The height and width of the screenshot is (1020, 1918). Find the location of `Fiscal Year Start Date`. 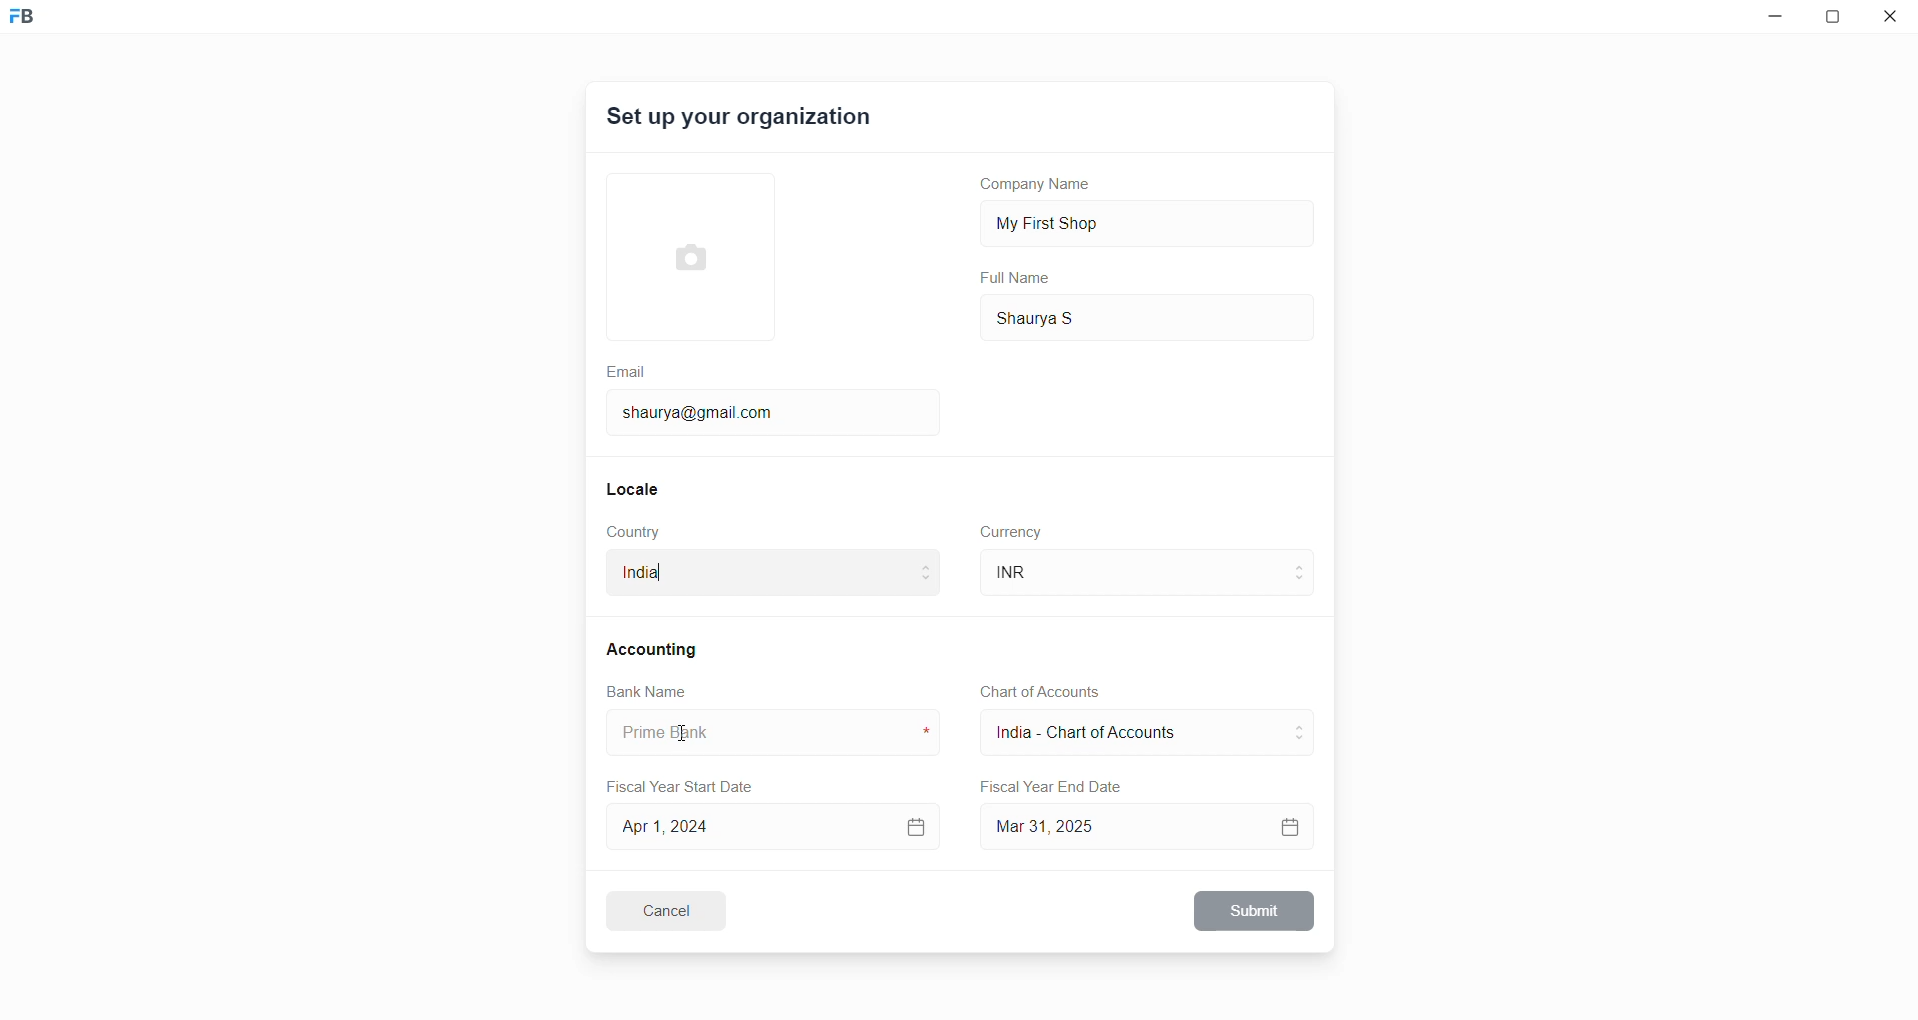

Fiscal Year Start Date is located at coordinates (687, 783).